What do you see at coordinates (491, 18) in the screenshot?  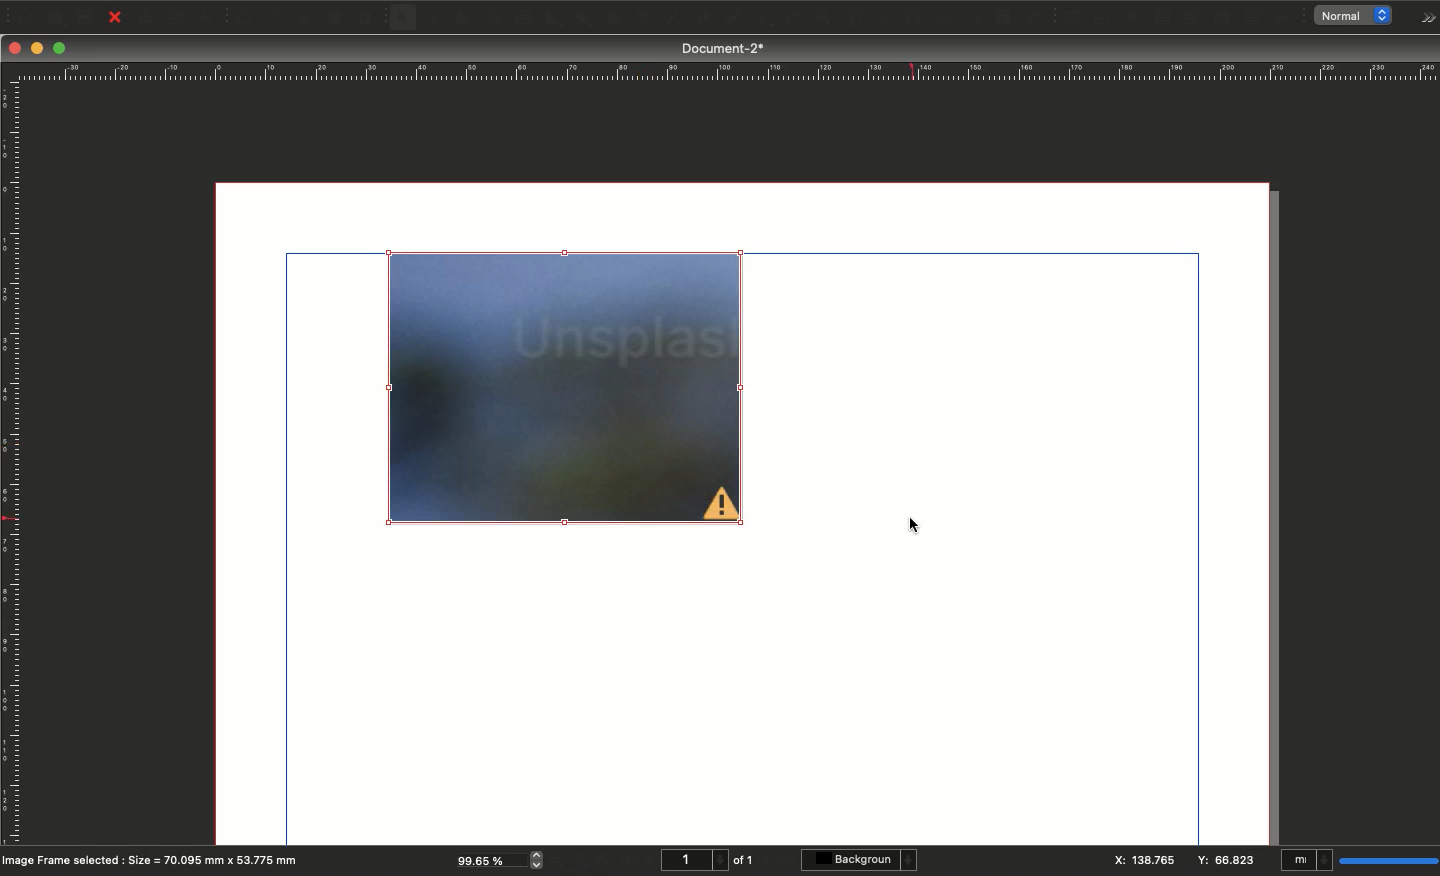 I see `Render frame` at bounding box center [491, 18].